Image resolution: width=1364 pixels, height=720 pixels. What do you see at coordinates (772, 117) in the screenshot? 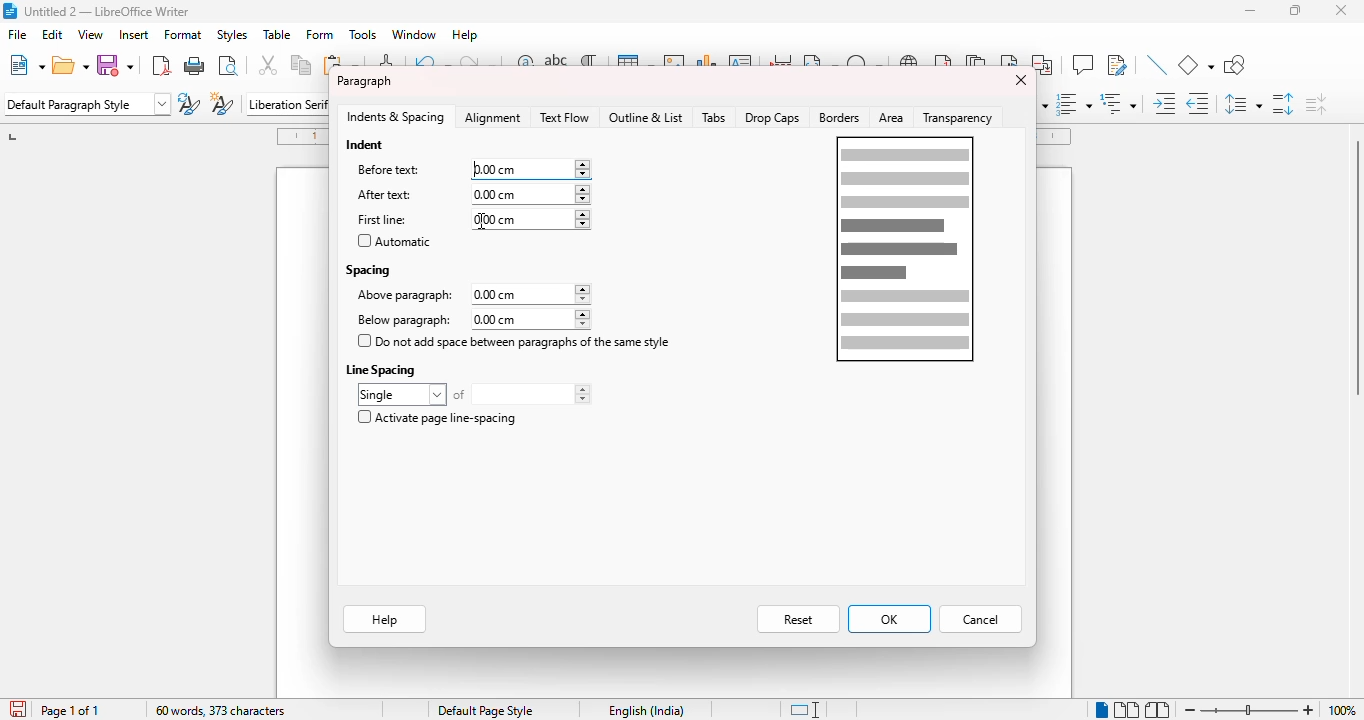
I see `drop caps` at bounding box center [772, 117].